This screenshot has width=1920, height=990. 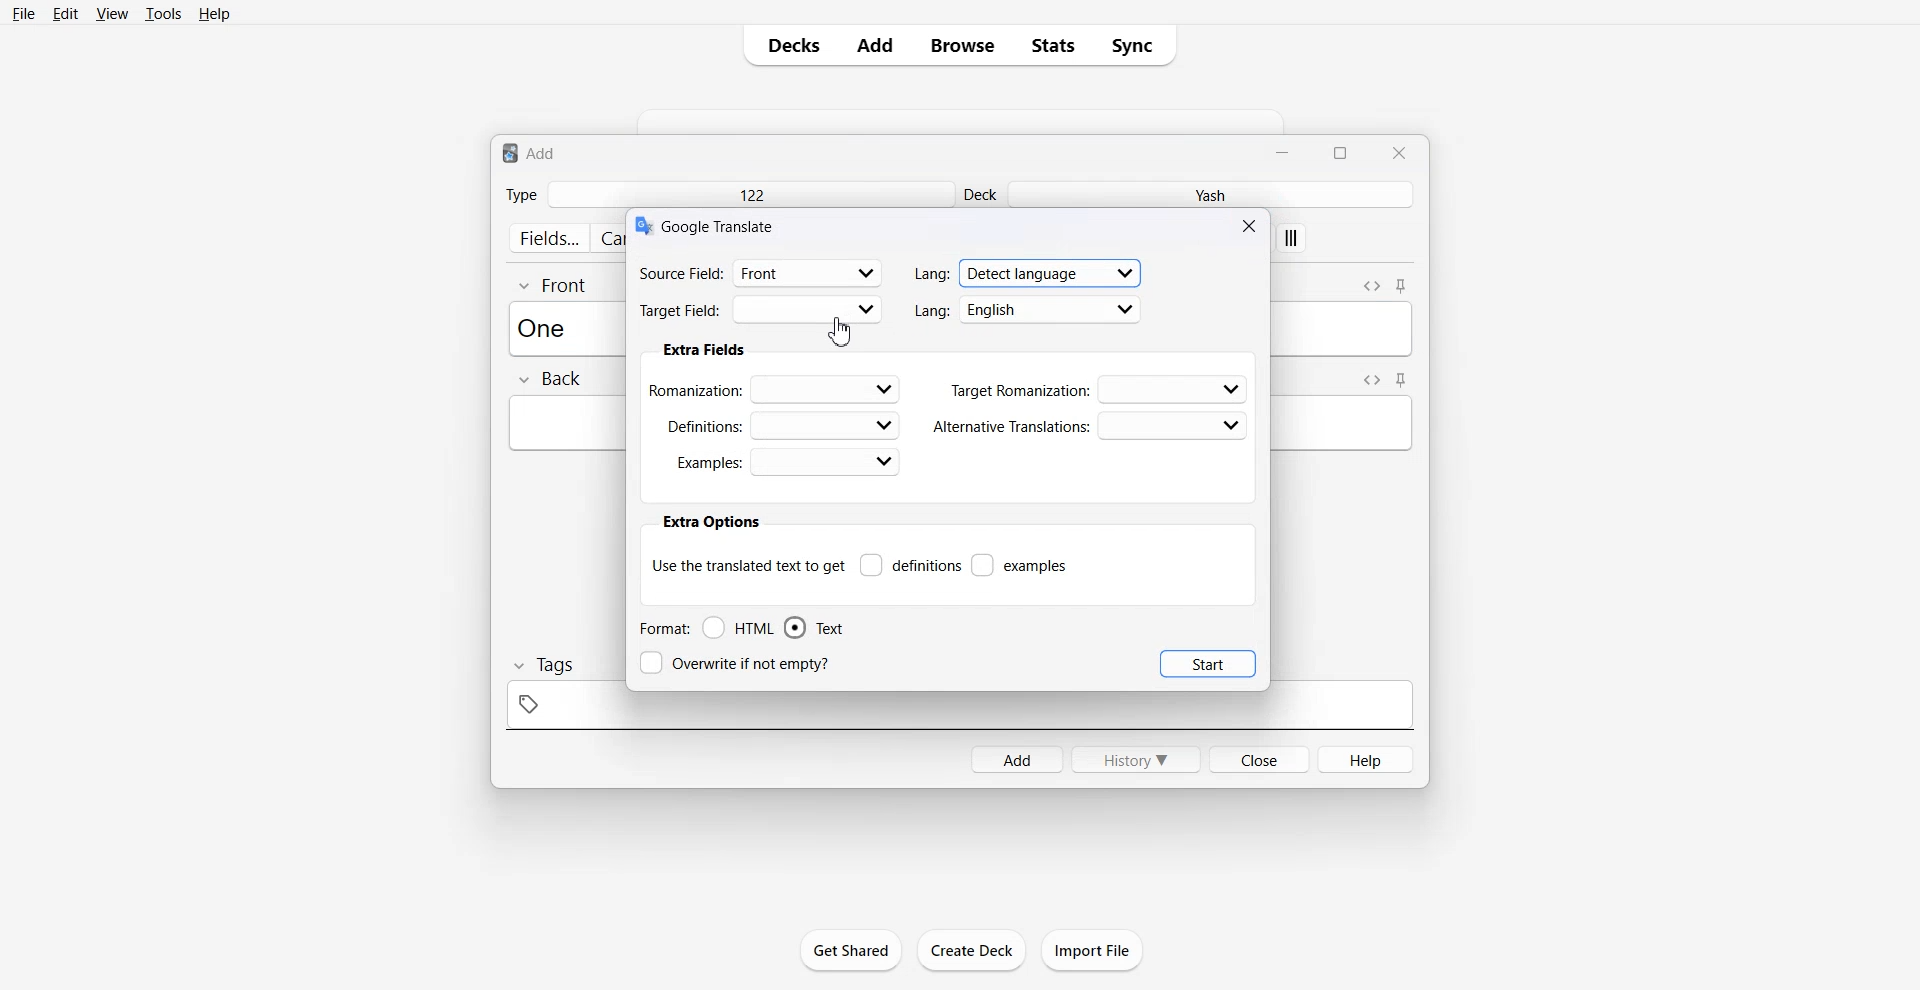 What do you see at coordinates (814, 628) in the screenshot?
I see `Text` at bounding box center [814, 628].